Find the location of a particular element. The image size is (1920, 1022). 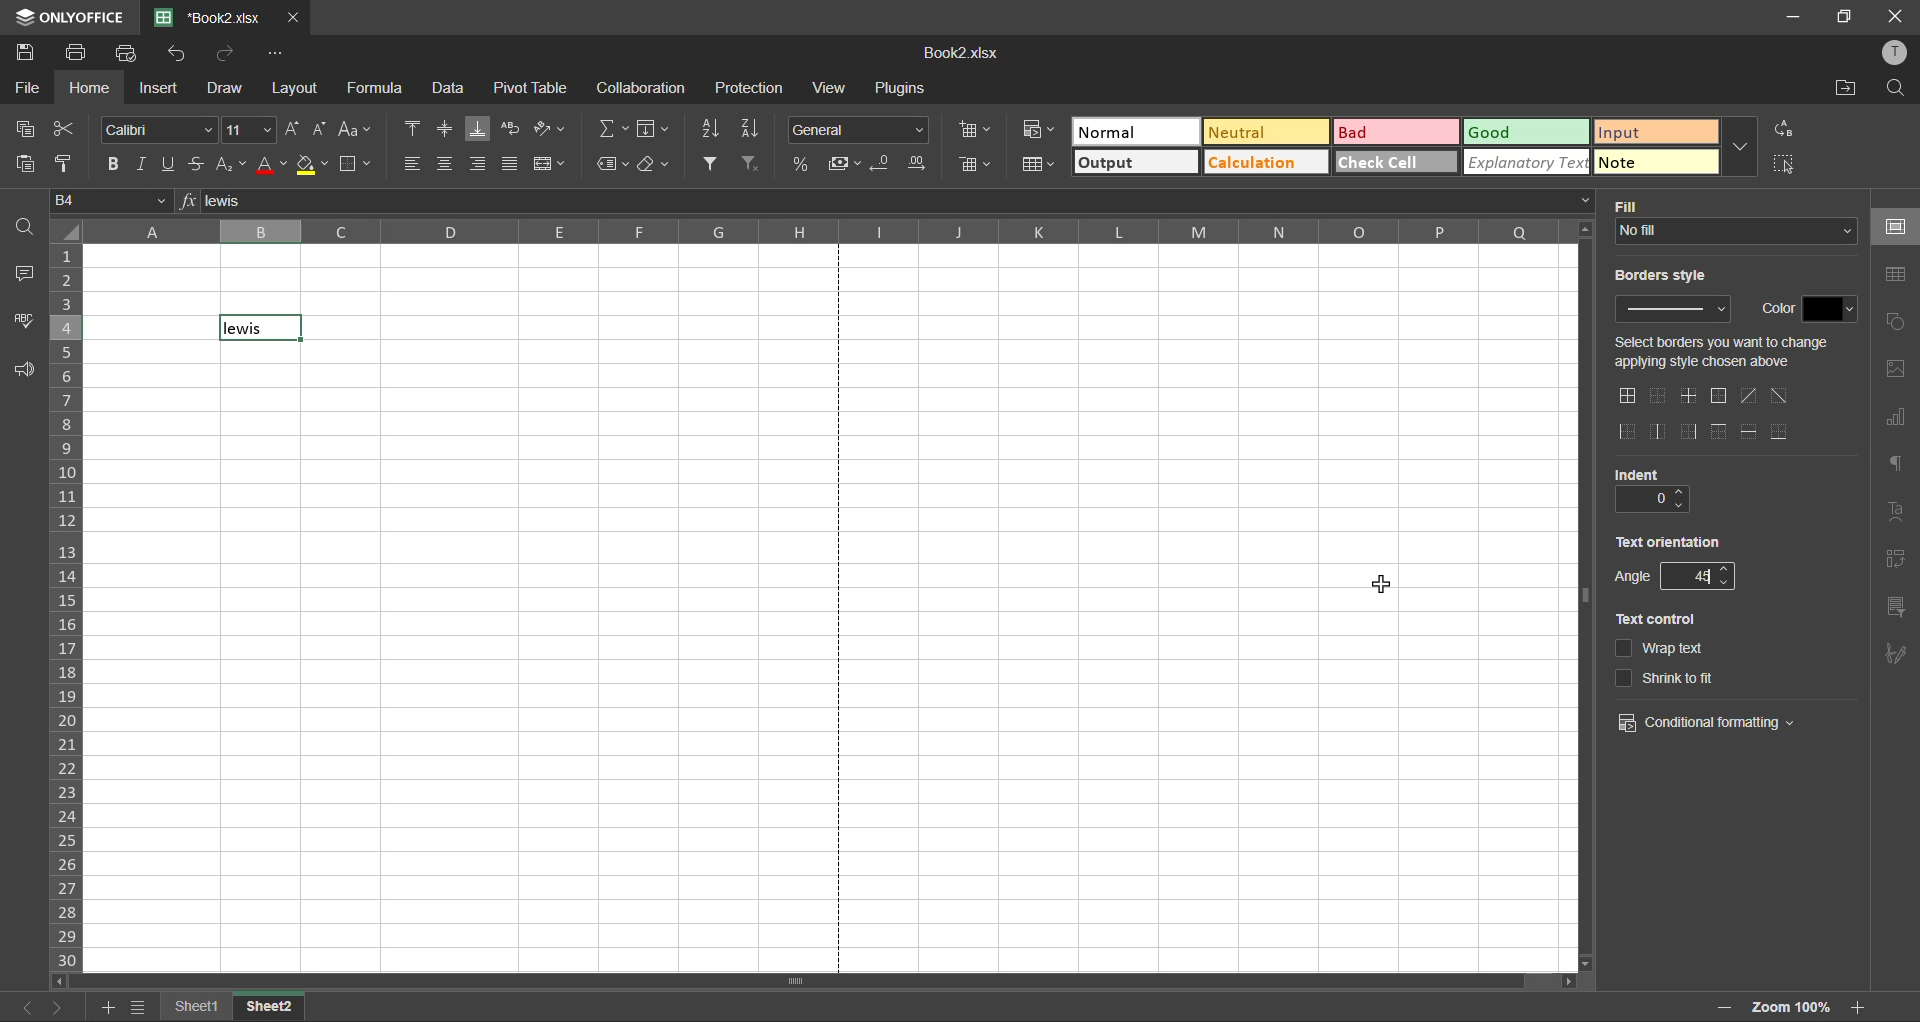

format as table is located at coordinates (1032, 164).